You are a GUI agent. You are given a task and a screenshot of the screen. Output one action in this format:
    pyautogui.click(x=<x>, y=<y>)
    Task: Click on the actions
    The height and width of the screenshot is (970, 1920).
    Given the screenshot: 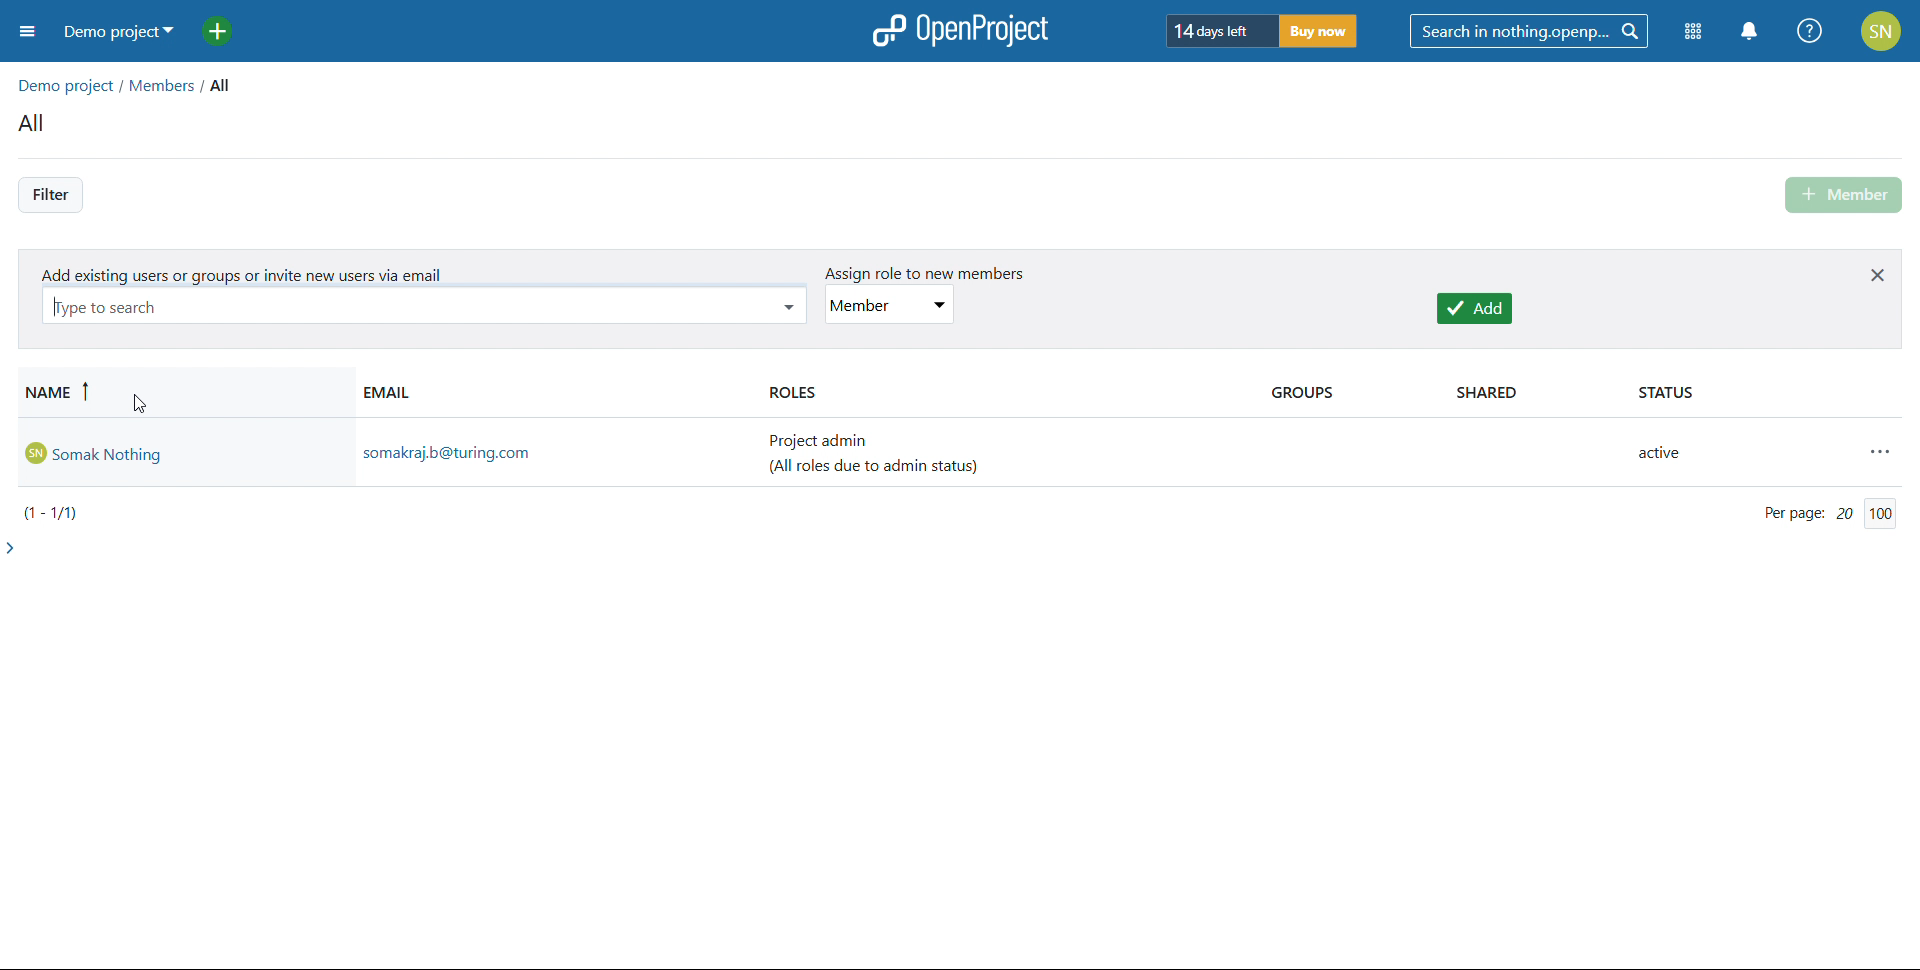 What is the action you would take?
    pyautogui.click(x=1883, y=451)
    